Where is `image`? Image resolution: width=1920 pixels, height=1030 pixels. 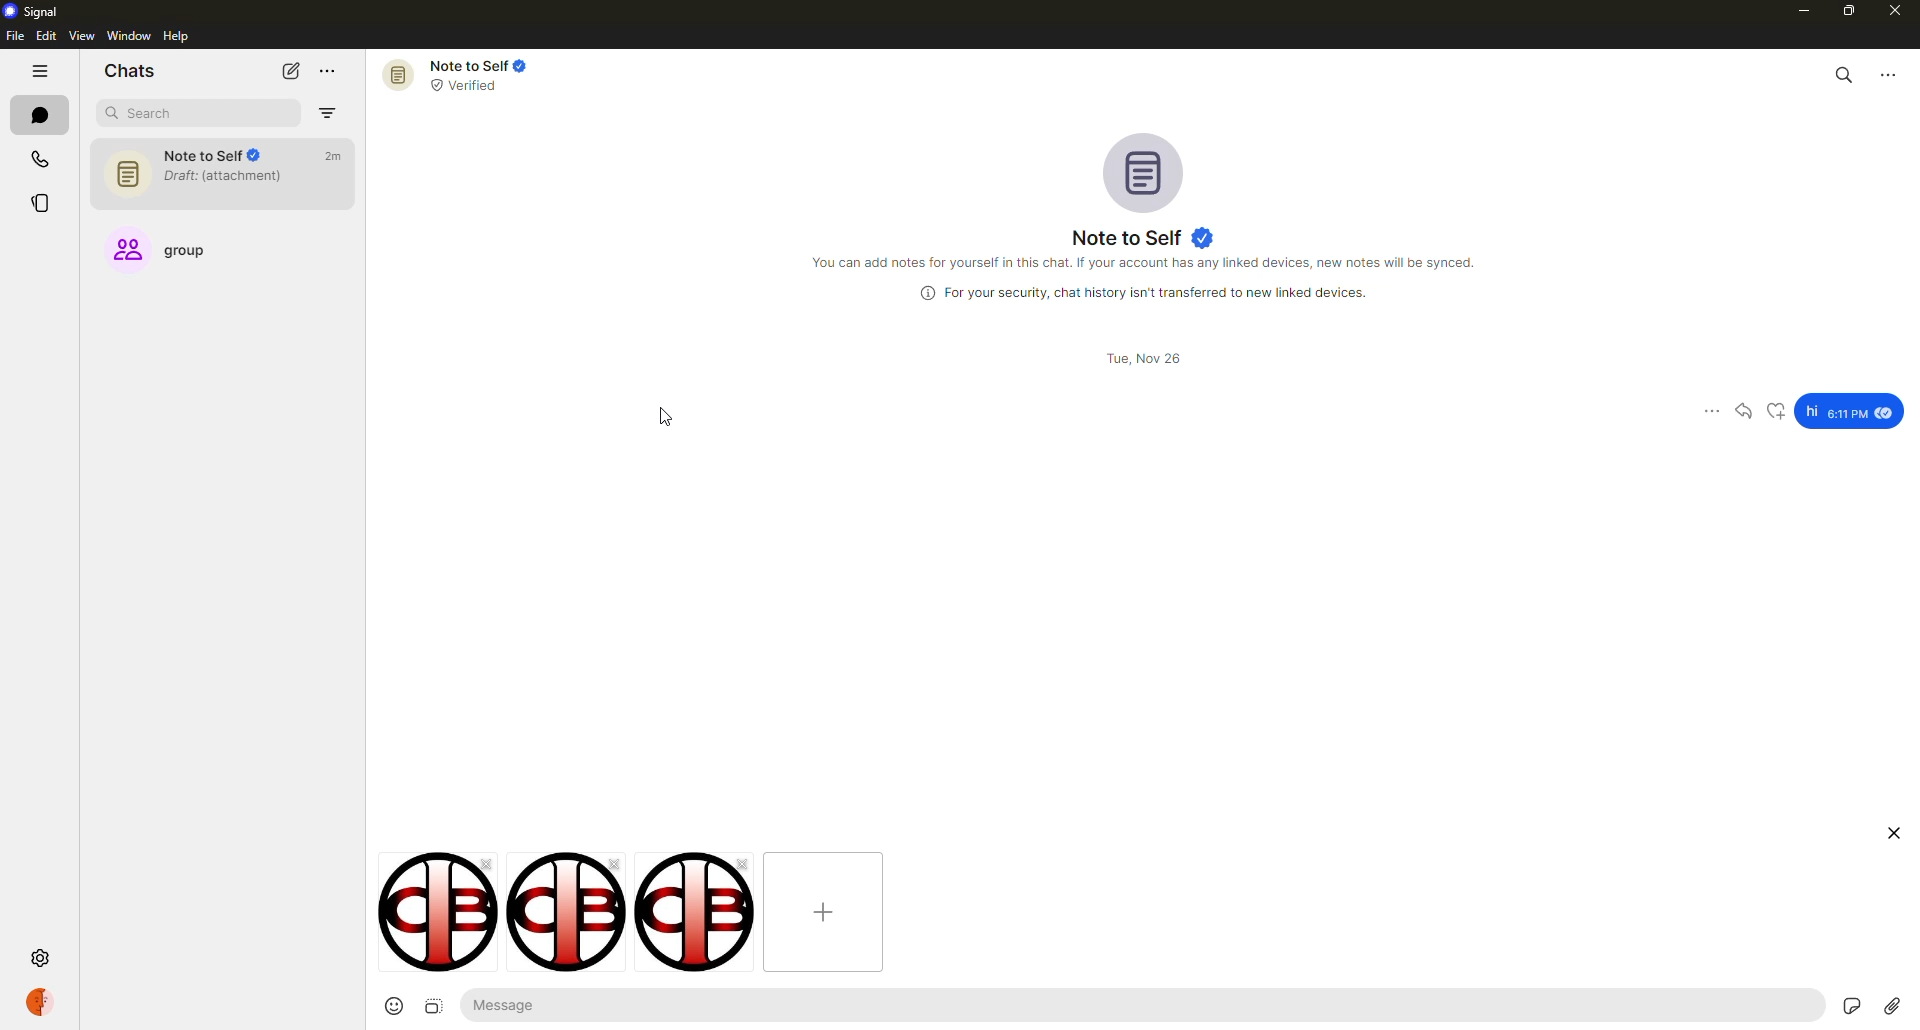
image is located at coordinates (562, 914).